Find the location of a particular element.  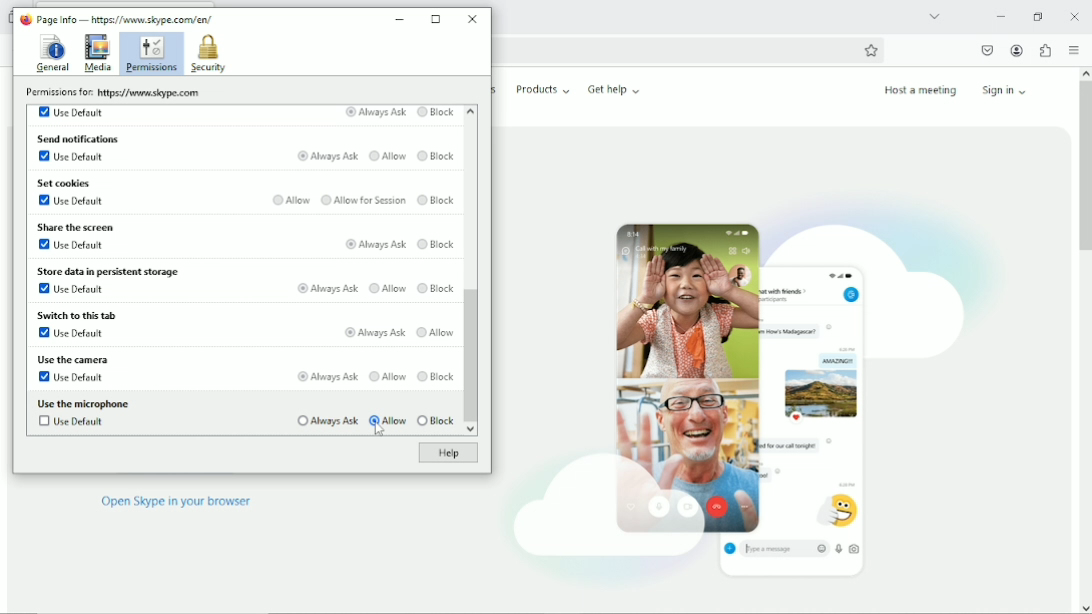

Minimize is located at coordinates (1000, 16).